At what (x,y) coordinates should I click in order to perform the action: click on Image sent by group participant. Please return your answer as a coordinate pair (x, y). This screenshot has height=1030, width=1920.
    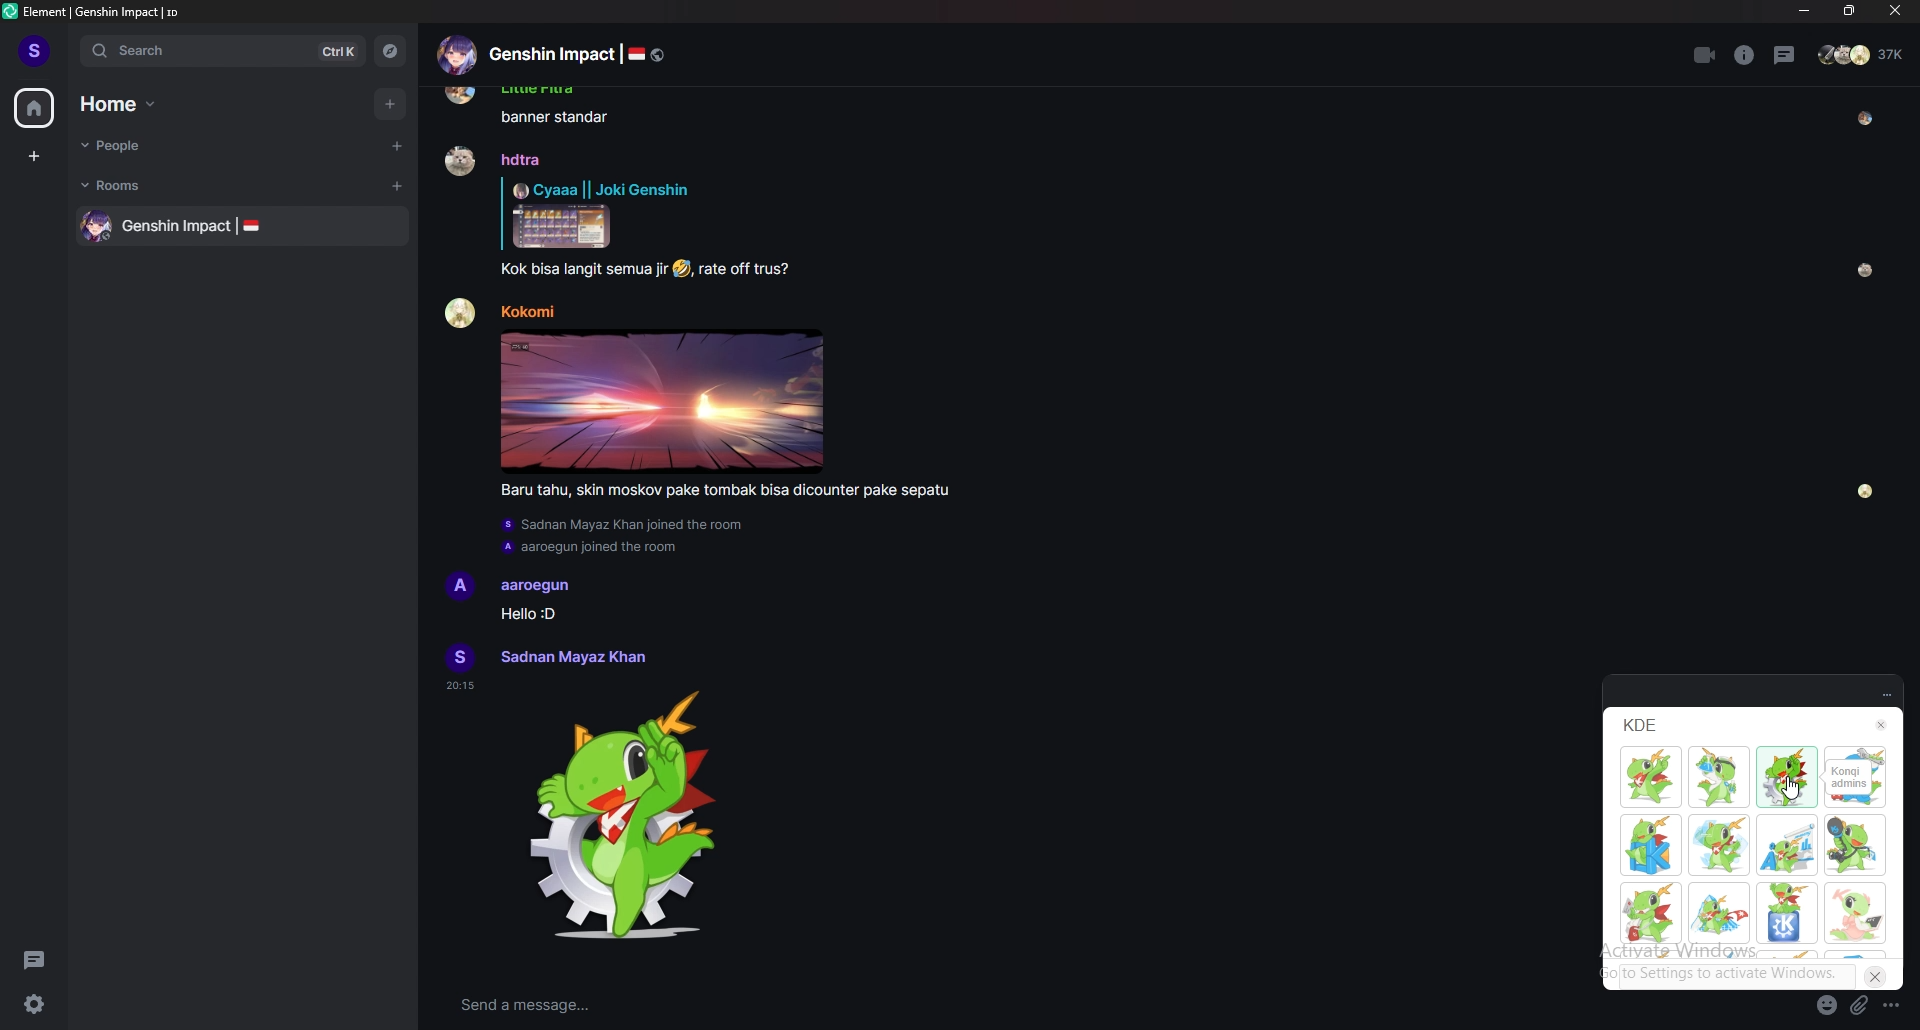
    Looking at the image, I should click on (662, 401).